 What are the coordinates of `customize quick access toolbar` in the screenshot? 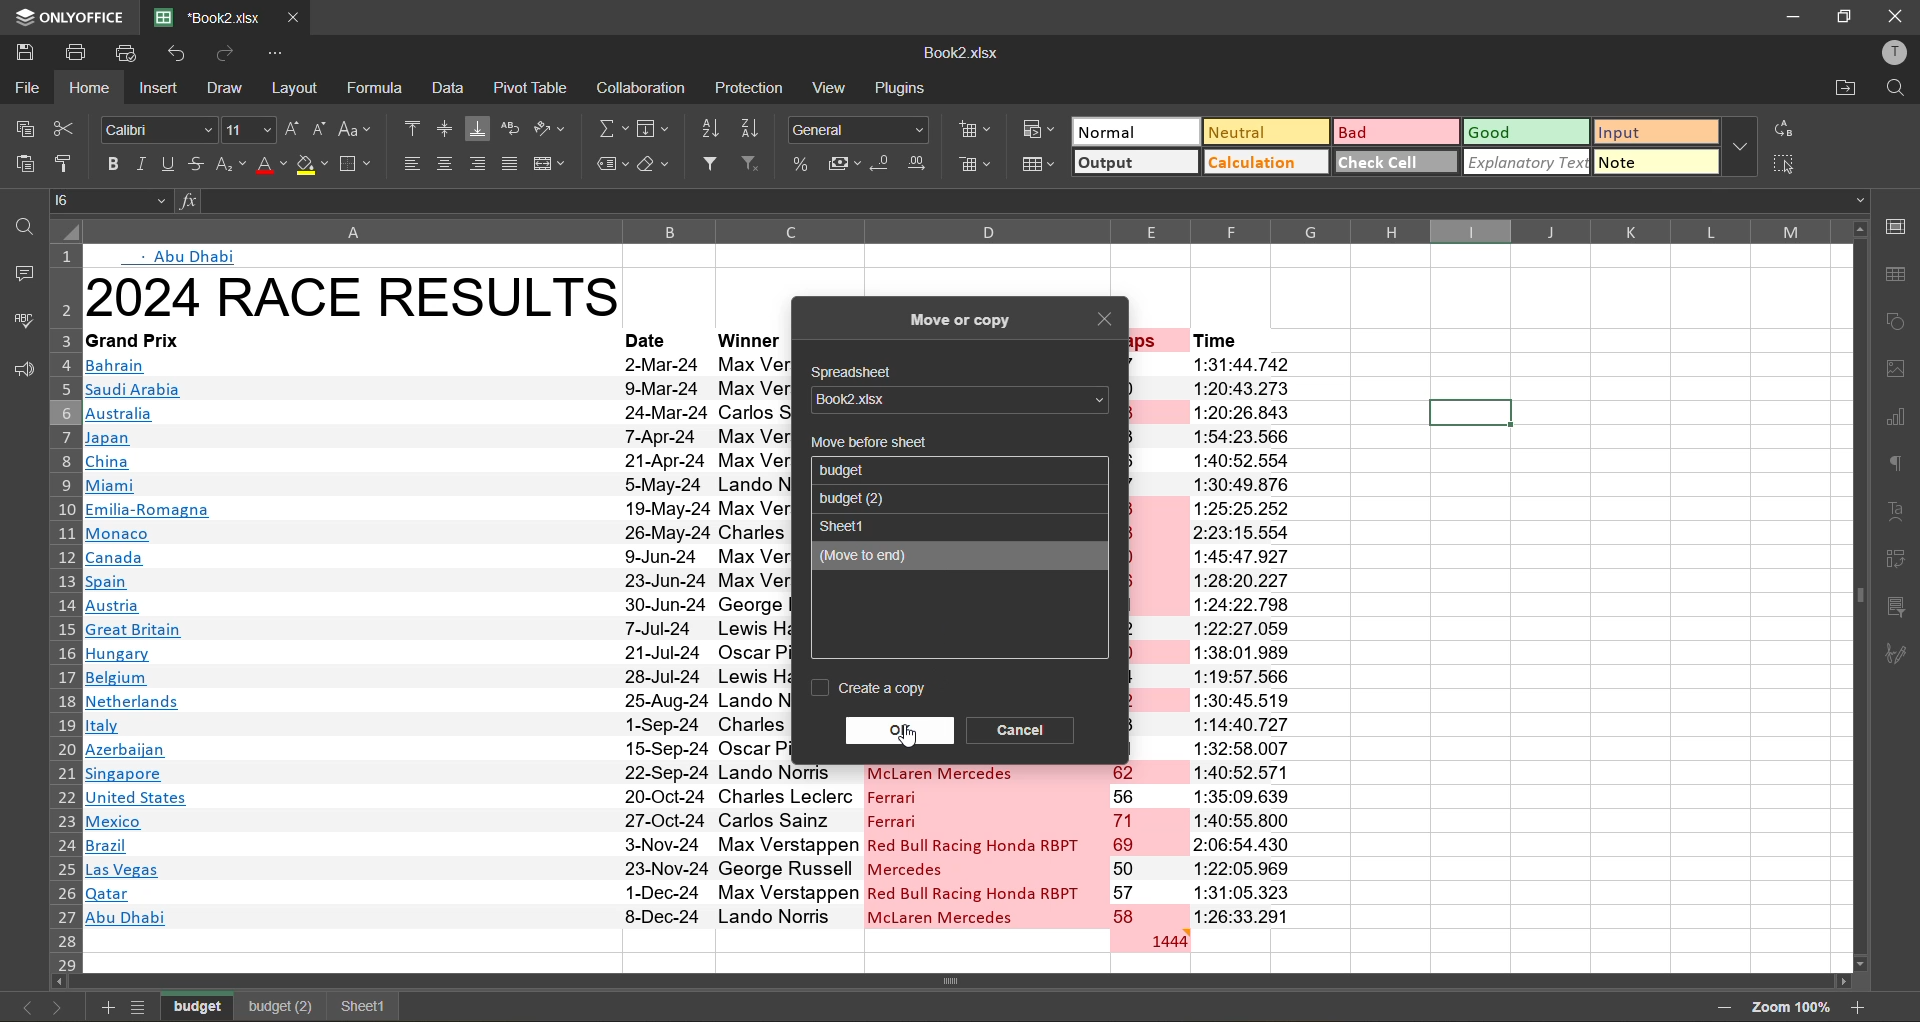 It's located at (276, 53).